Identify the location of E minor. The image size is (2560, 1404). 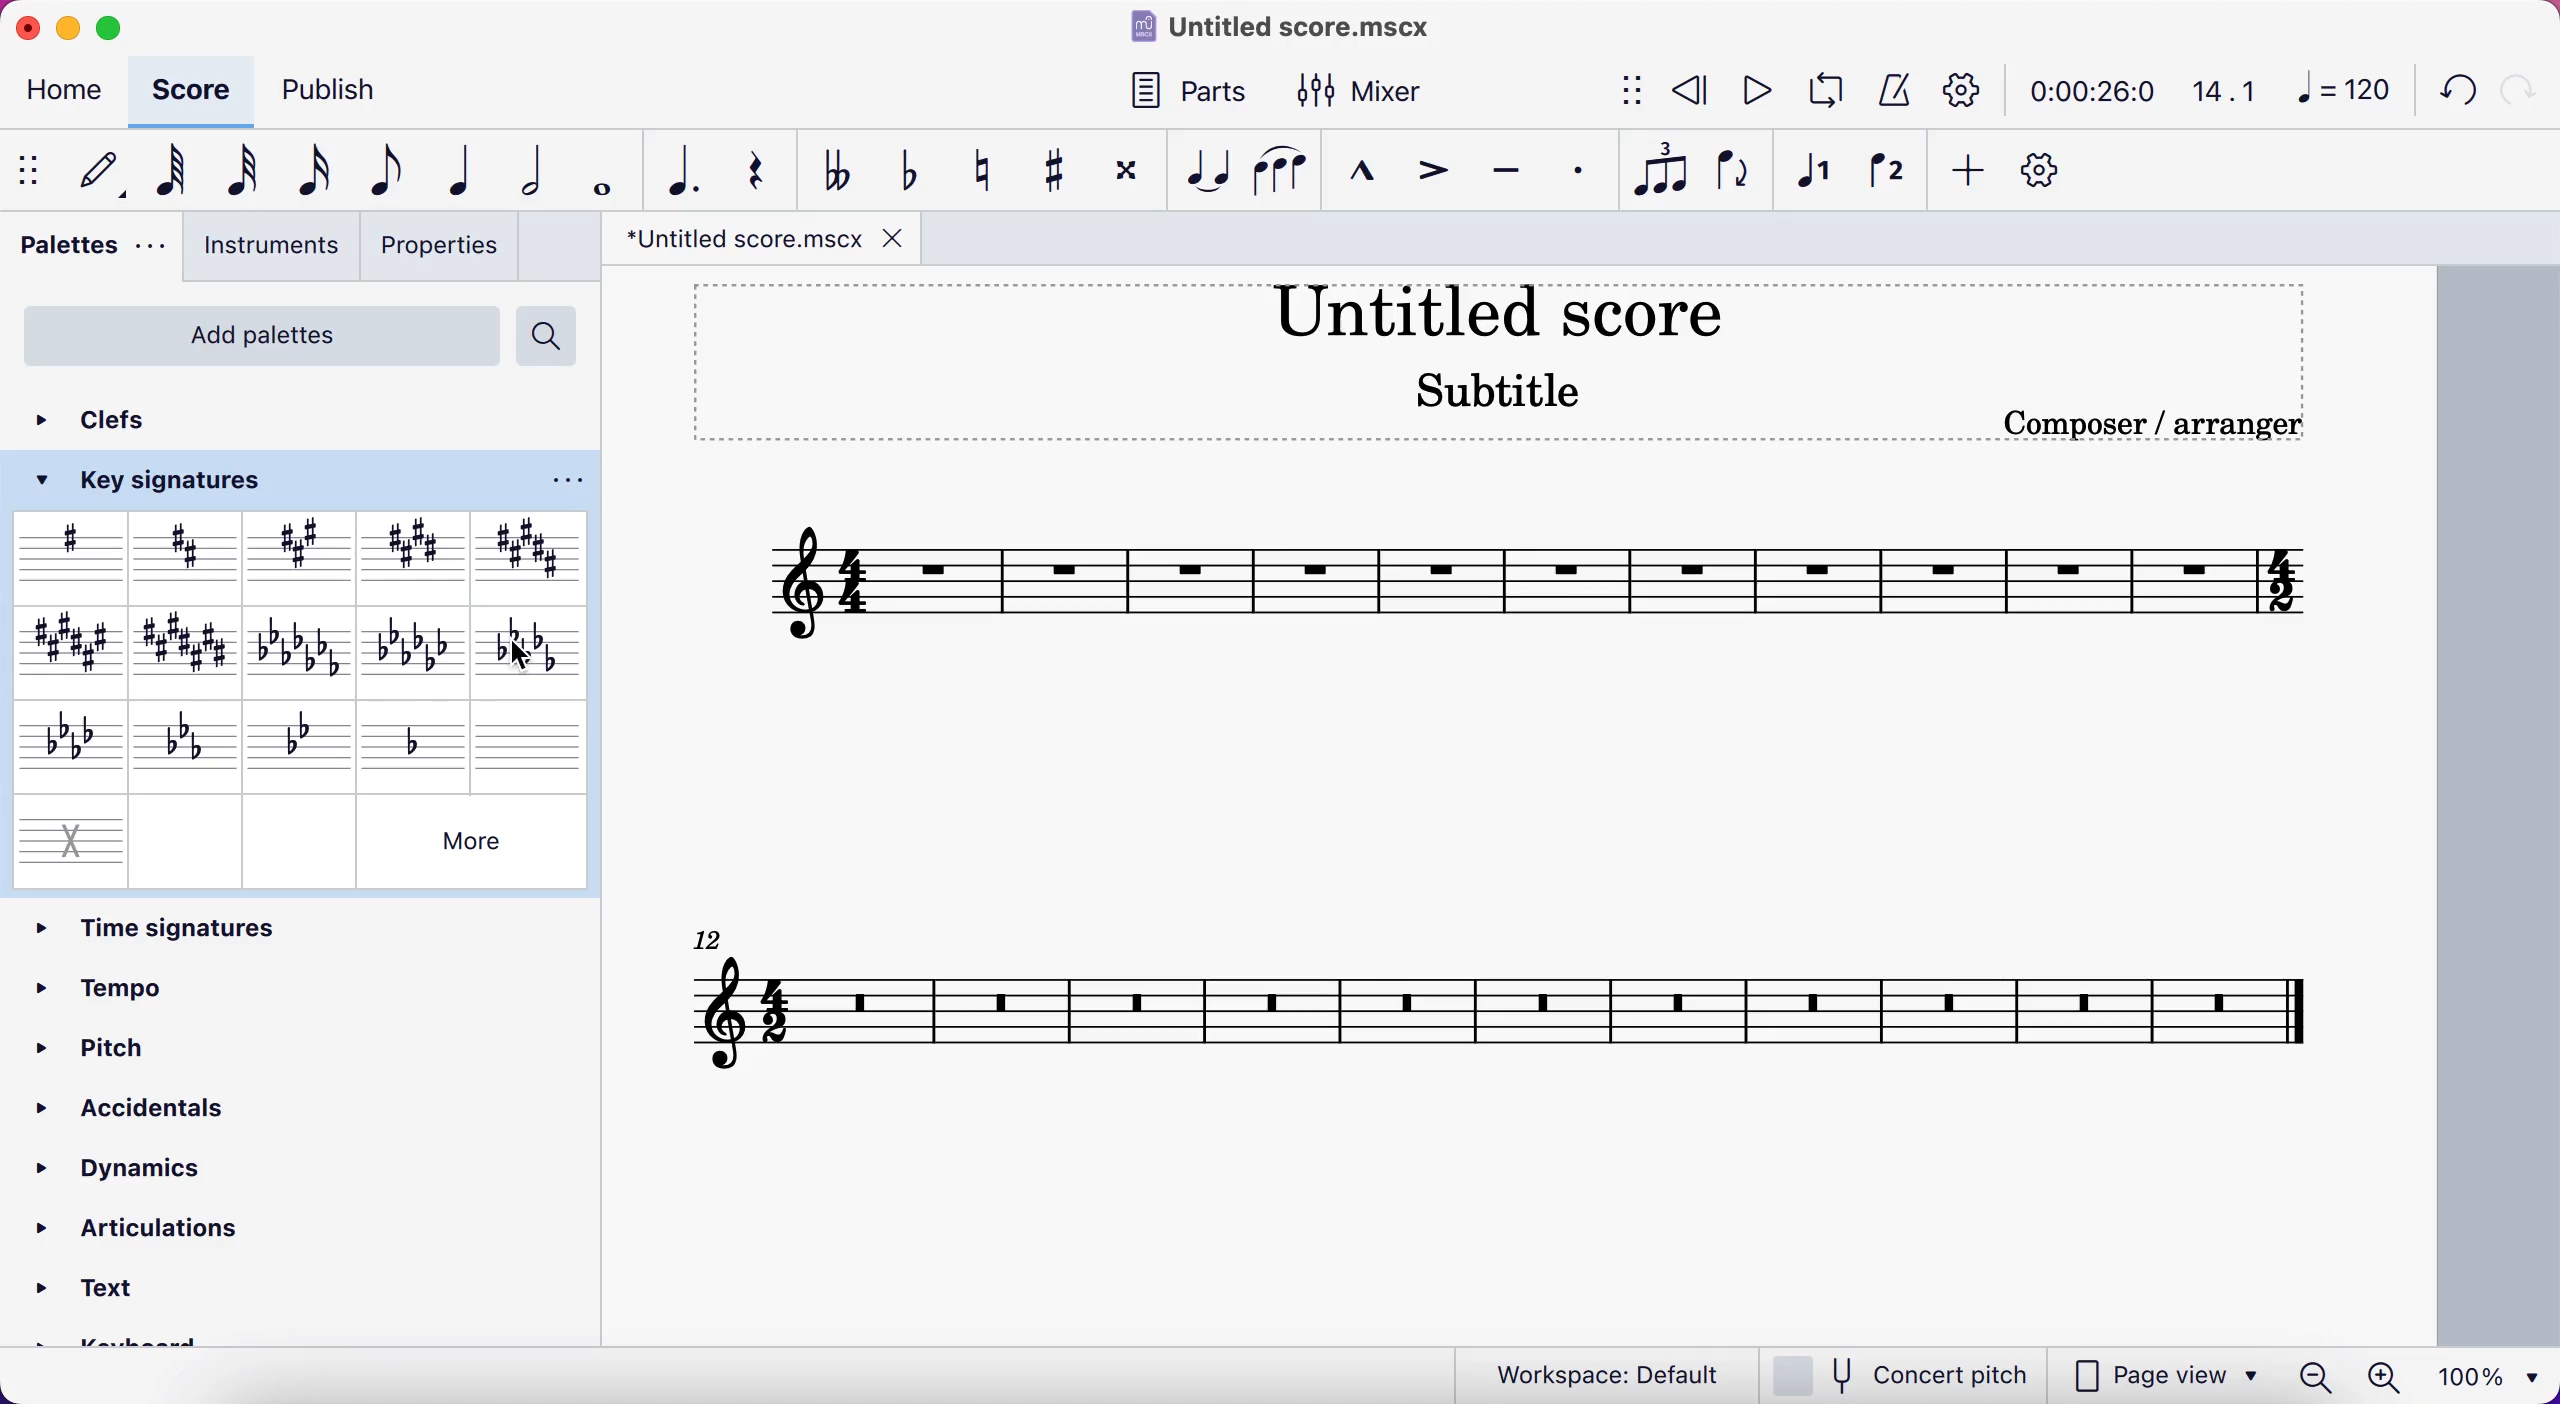
(417, 650).